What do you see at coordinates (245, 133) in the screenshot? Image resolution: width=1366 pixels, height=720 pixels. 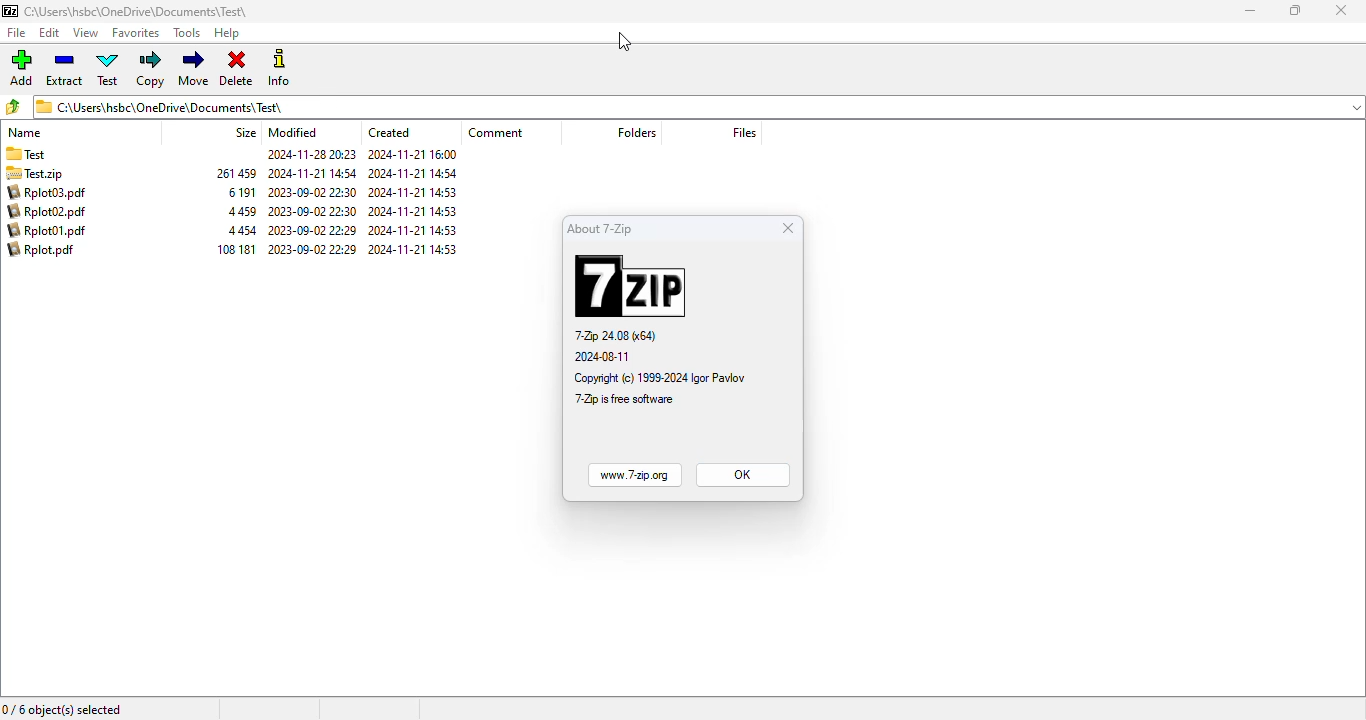 I see `size` at bounding box center [245, 133].